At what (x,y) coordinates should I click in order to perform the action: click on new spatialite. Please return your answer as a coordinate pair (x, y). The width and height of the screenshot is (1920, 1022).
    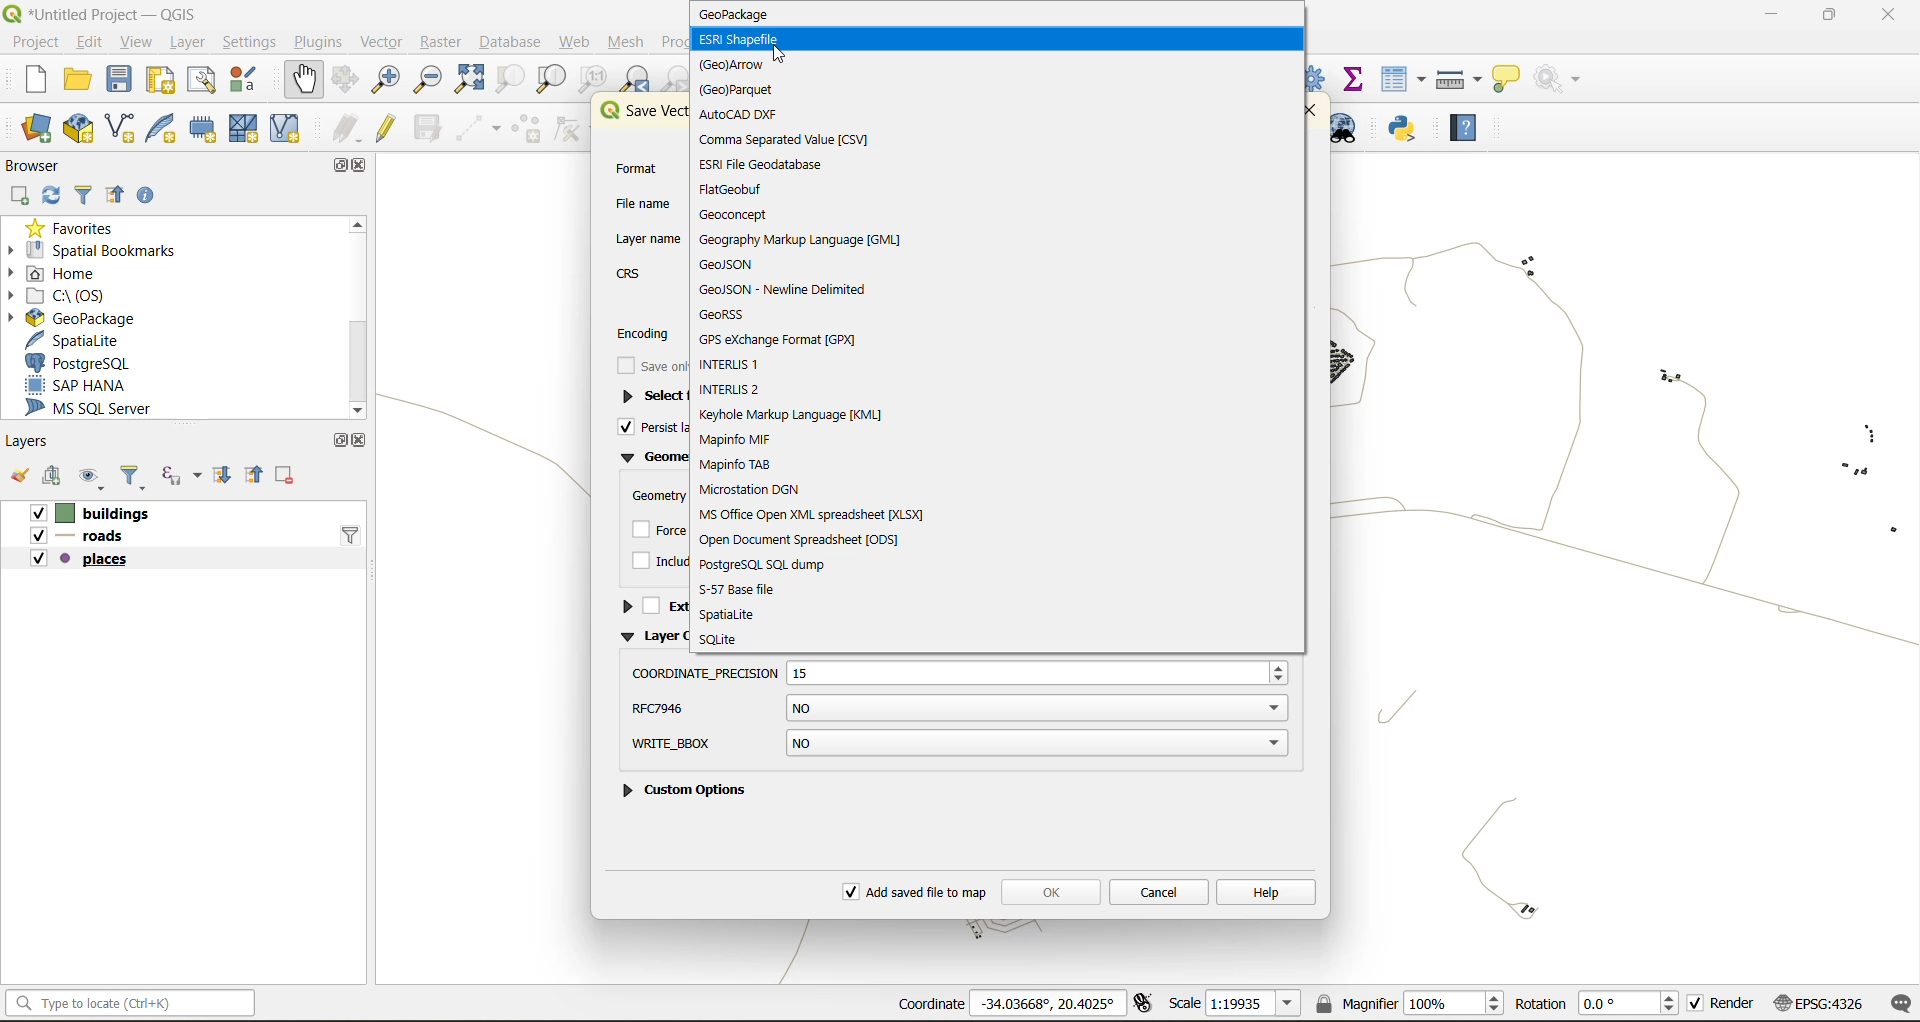
    Looking at the image, I should click on (163, 126).